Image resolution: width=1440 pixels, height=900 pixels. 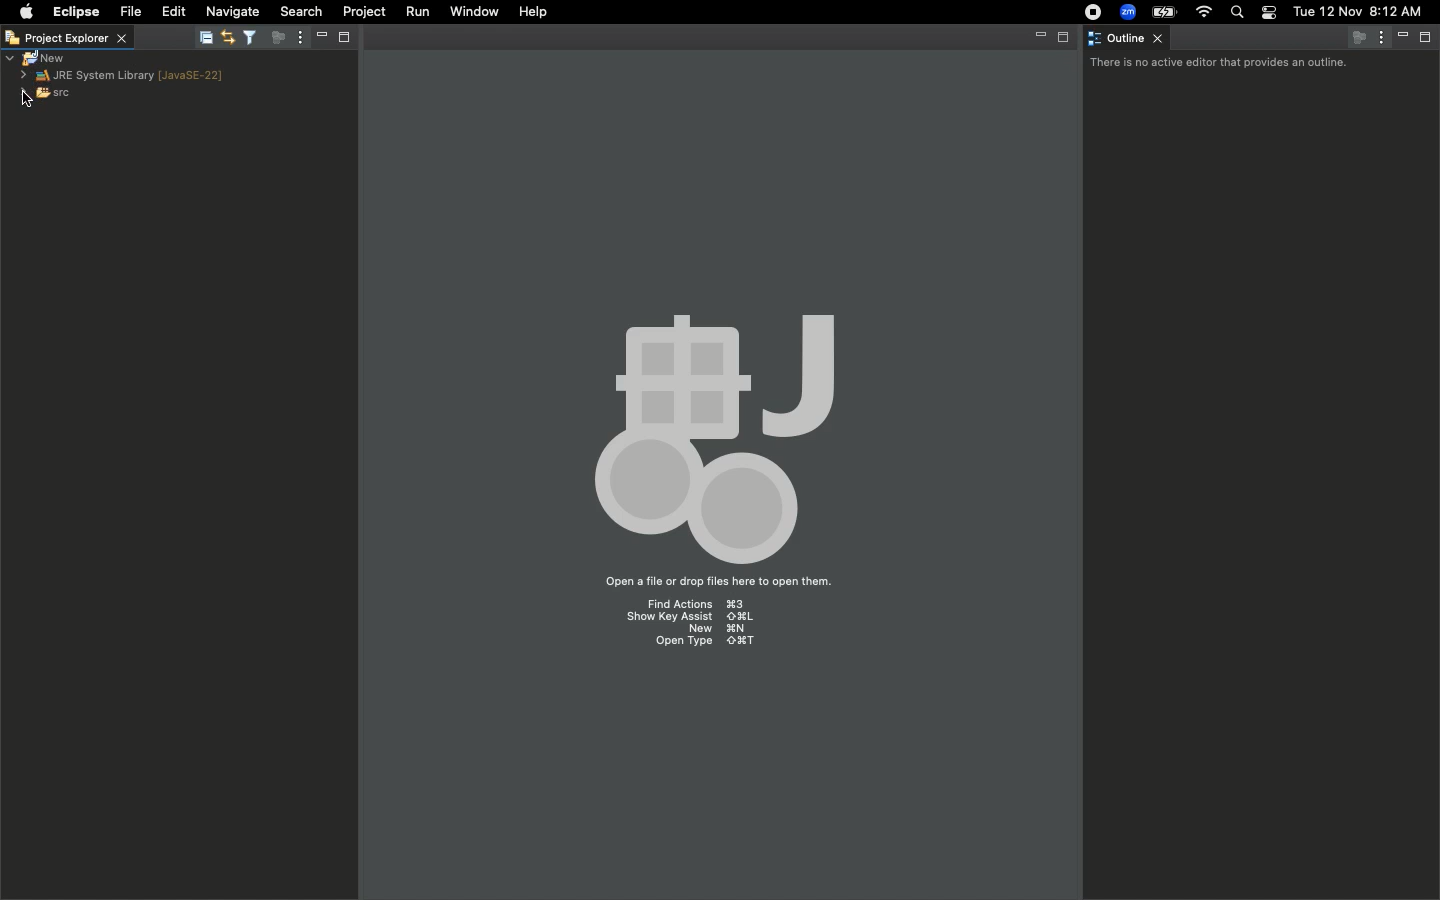 I want to click on Open type, so click(x=705, y=644).